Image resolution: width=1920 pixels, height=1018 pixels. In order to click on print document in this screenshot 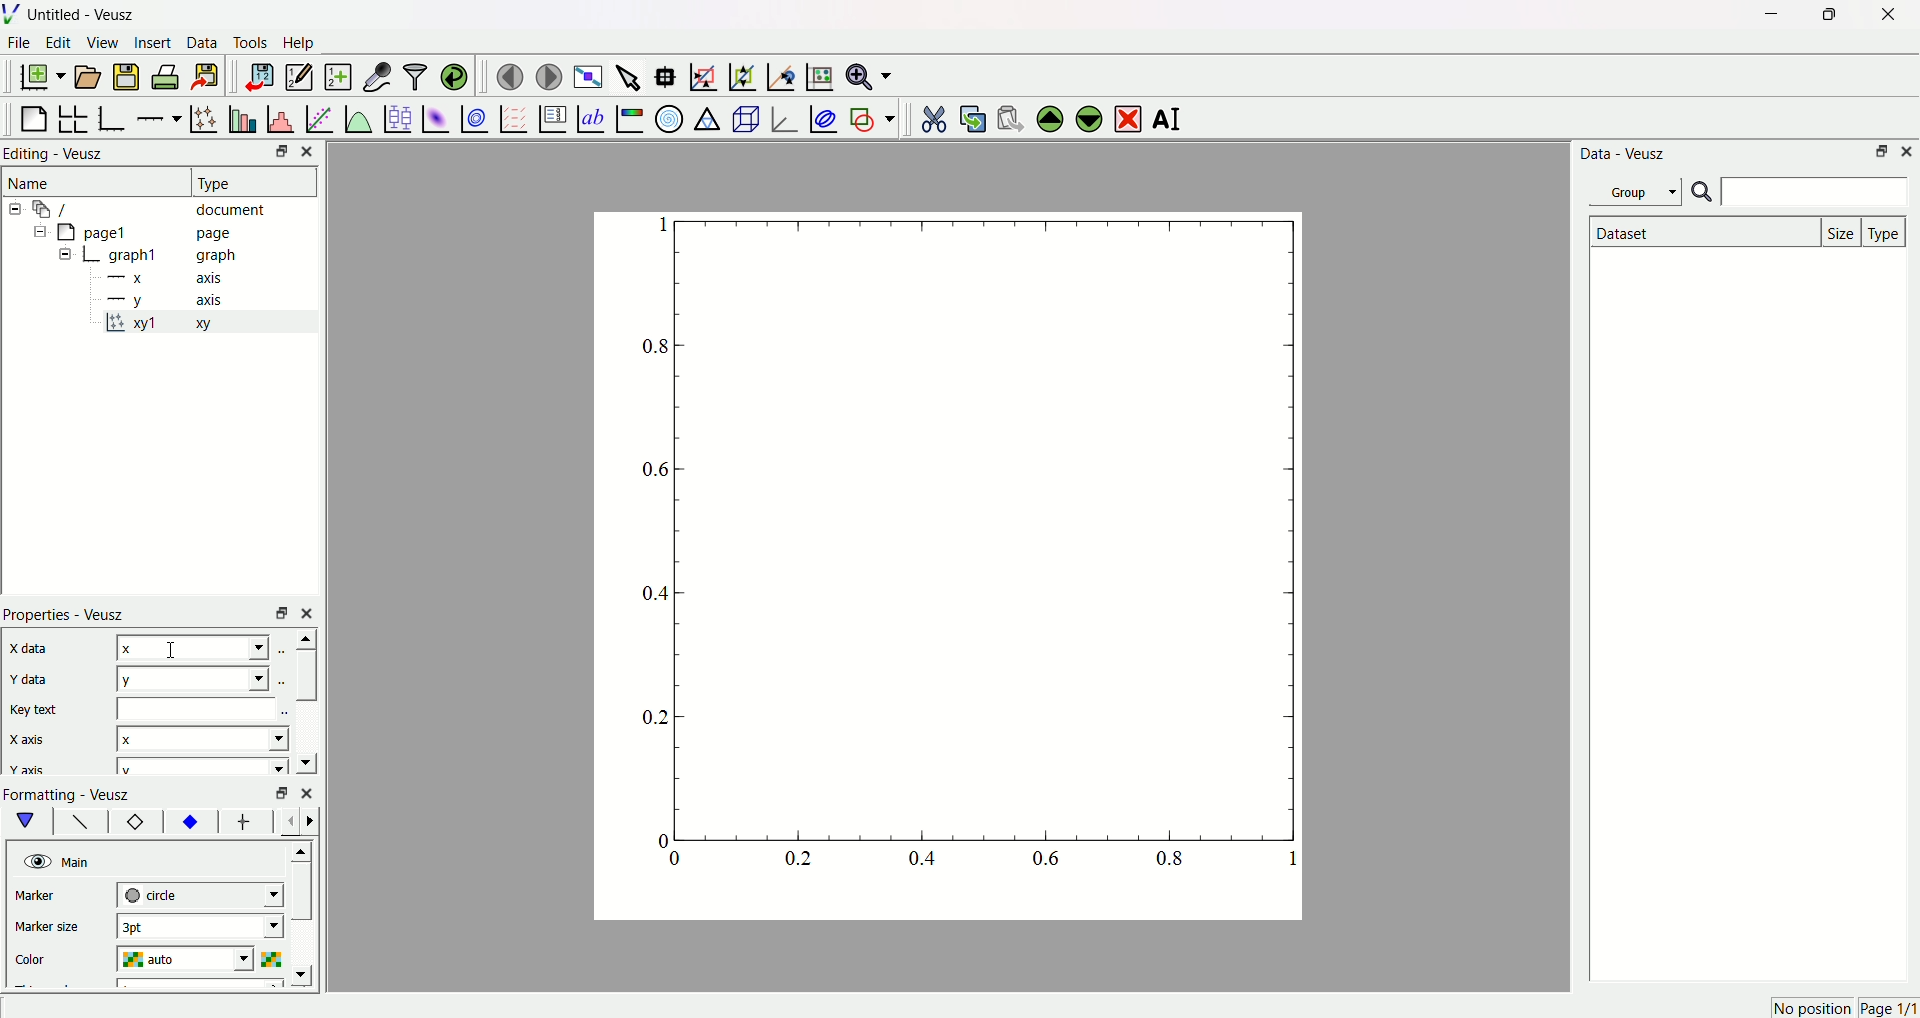, I will do `click(168, 79)`.